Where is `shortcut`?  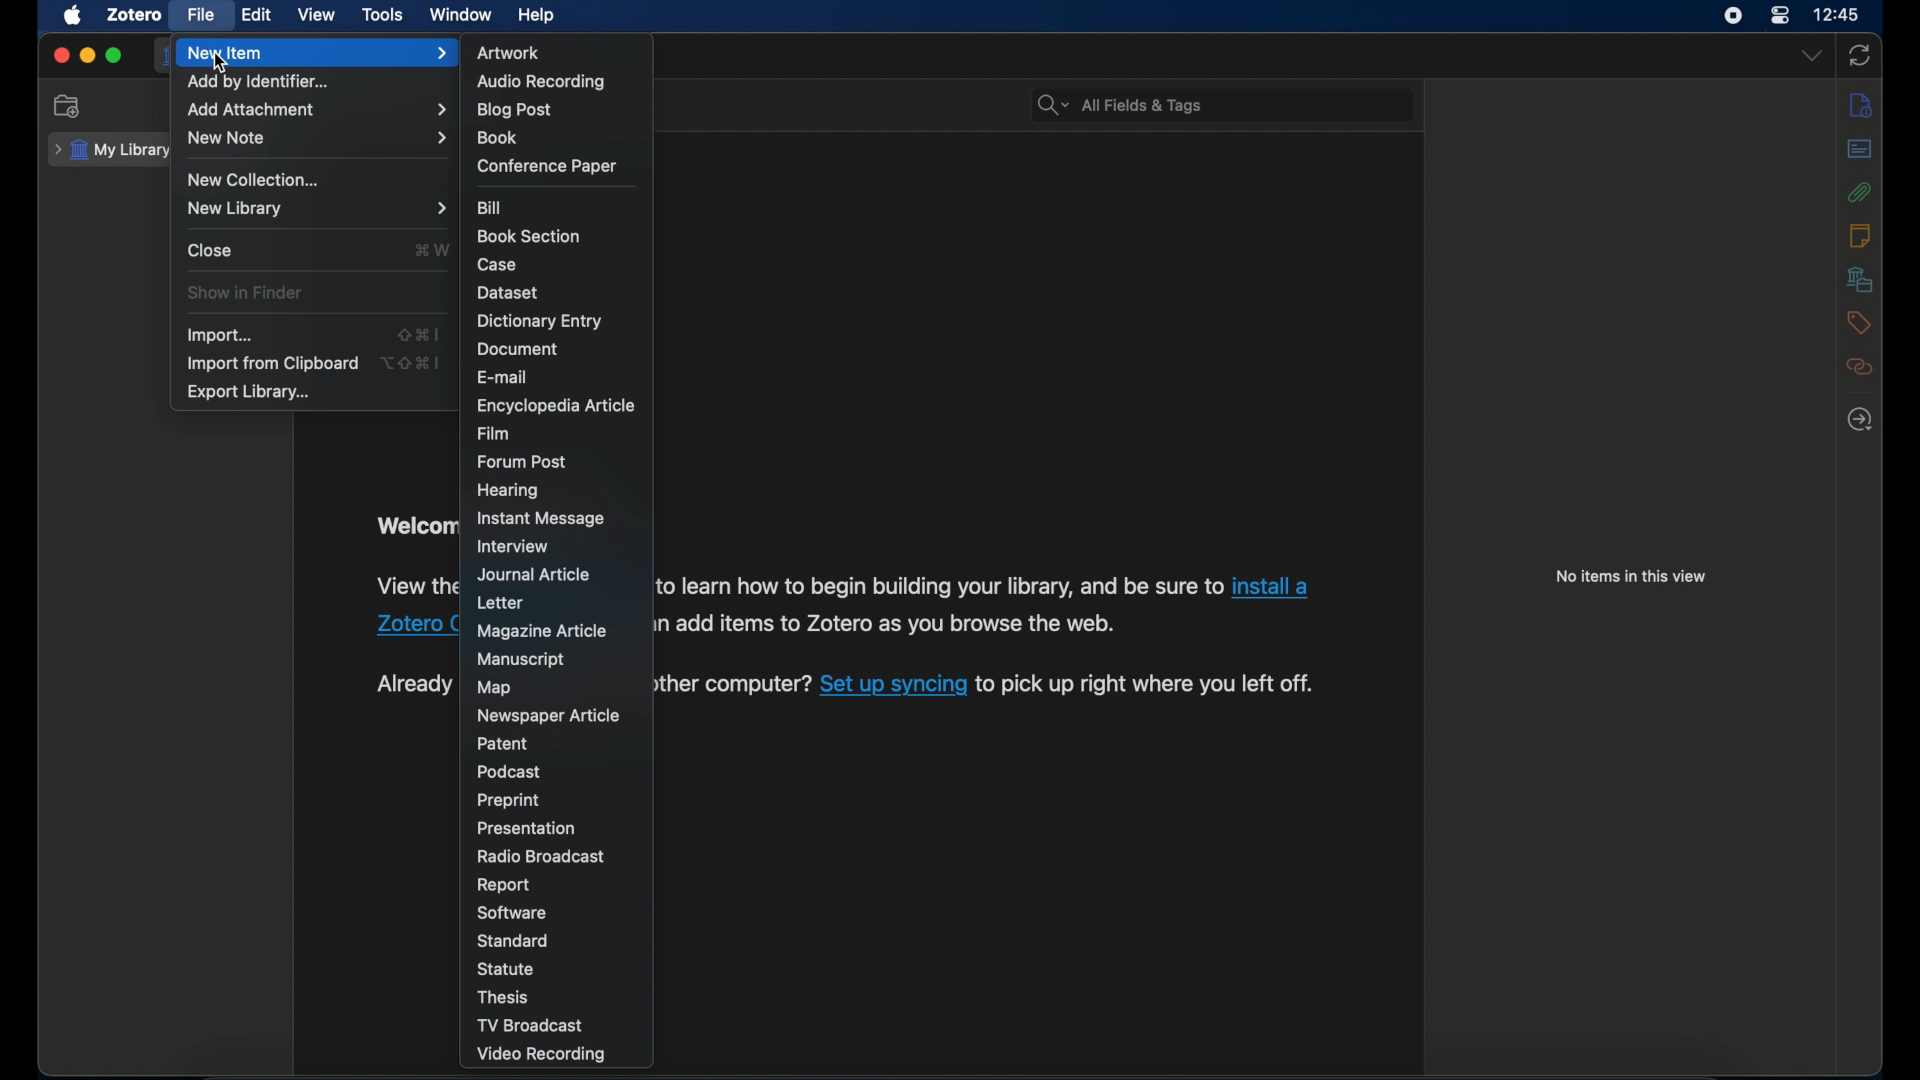
shortcut is located at coordinates (430, 249).